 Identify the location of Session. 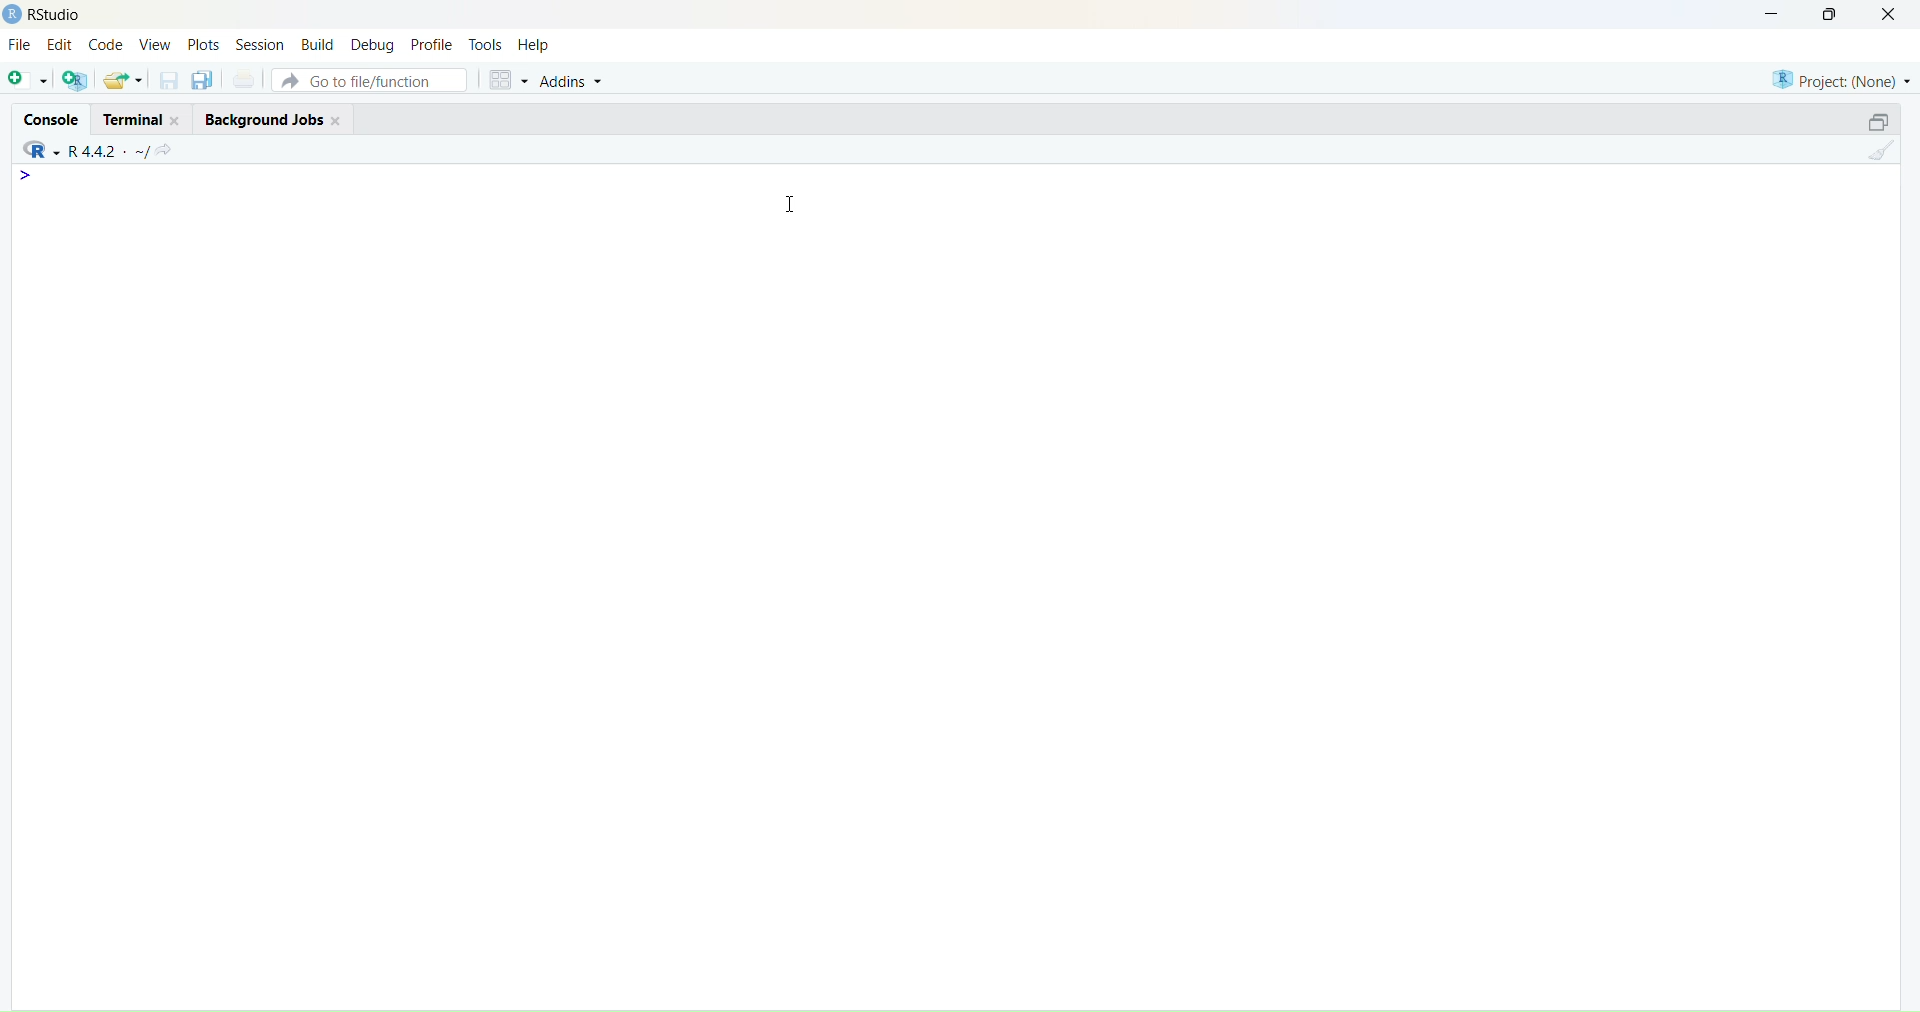
(261, 44).